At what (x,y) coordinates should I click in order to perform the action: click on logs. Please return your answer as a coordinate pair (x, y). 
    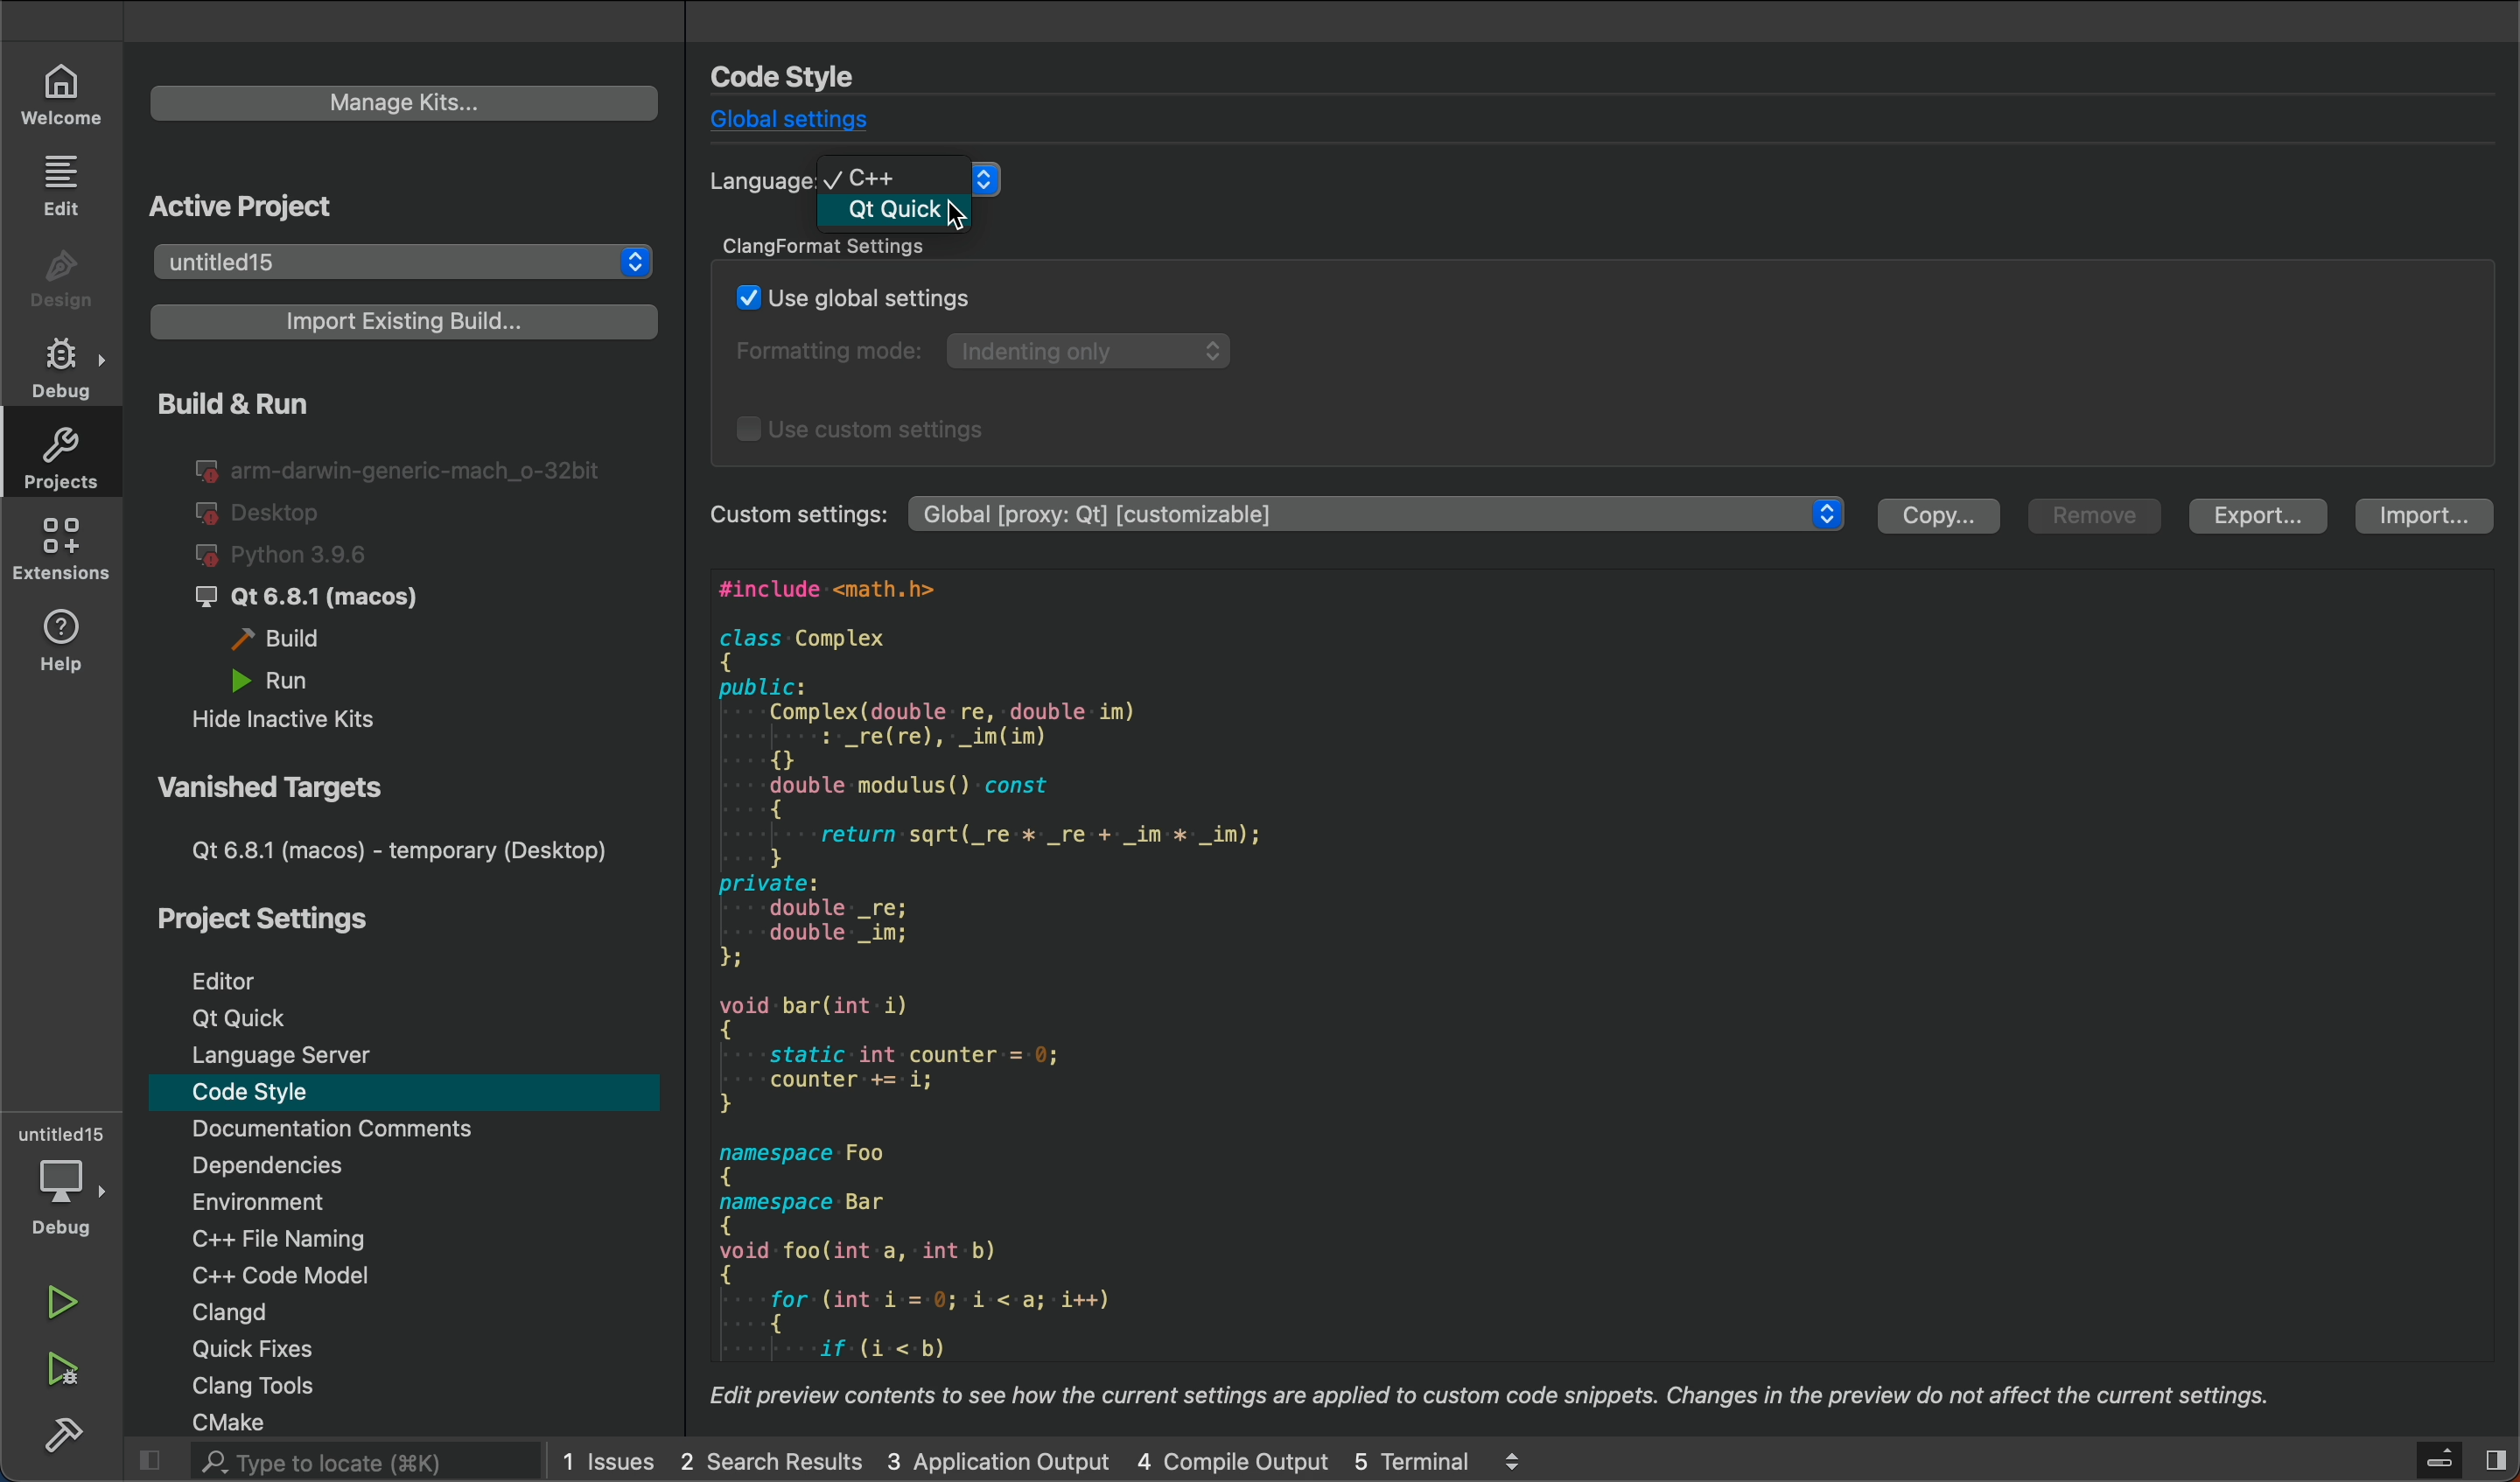
    Looking at the image, I should click on (1040, 1460).